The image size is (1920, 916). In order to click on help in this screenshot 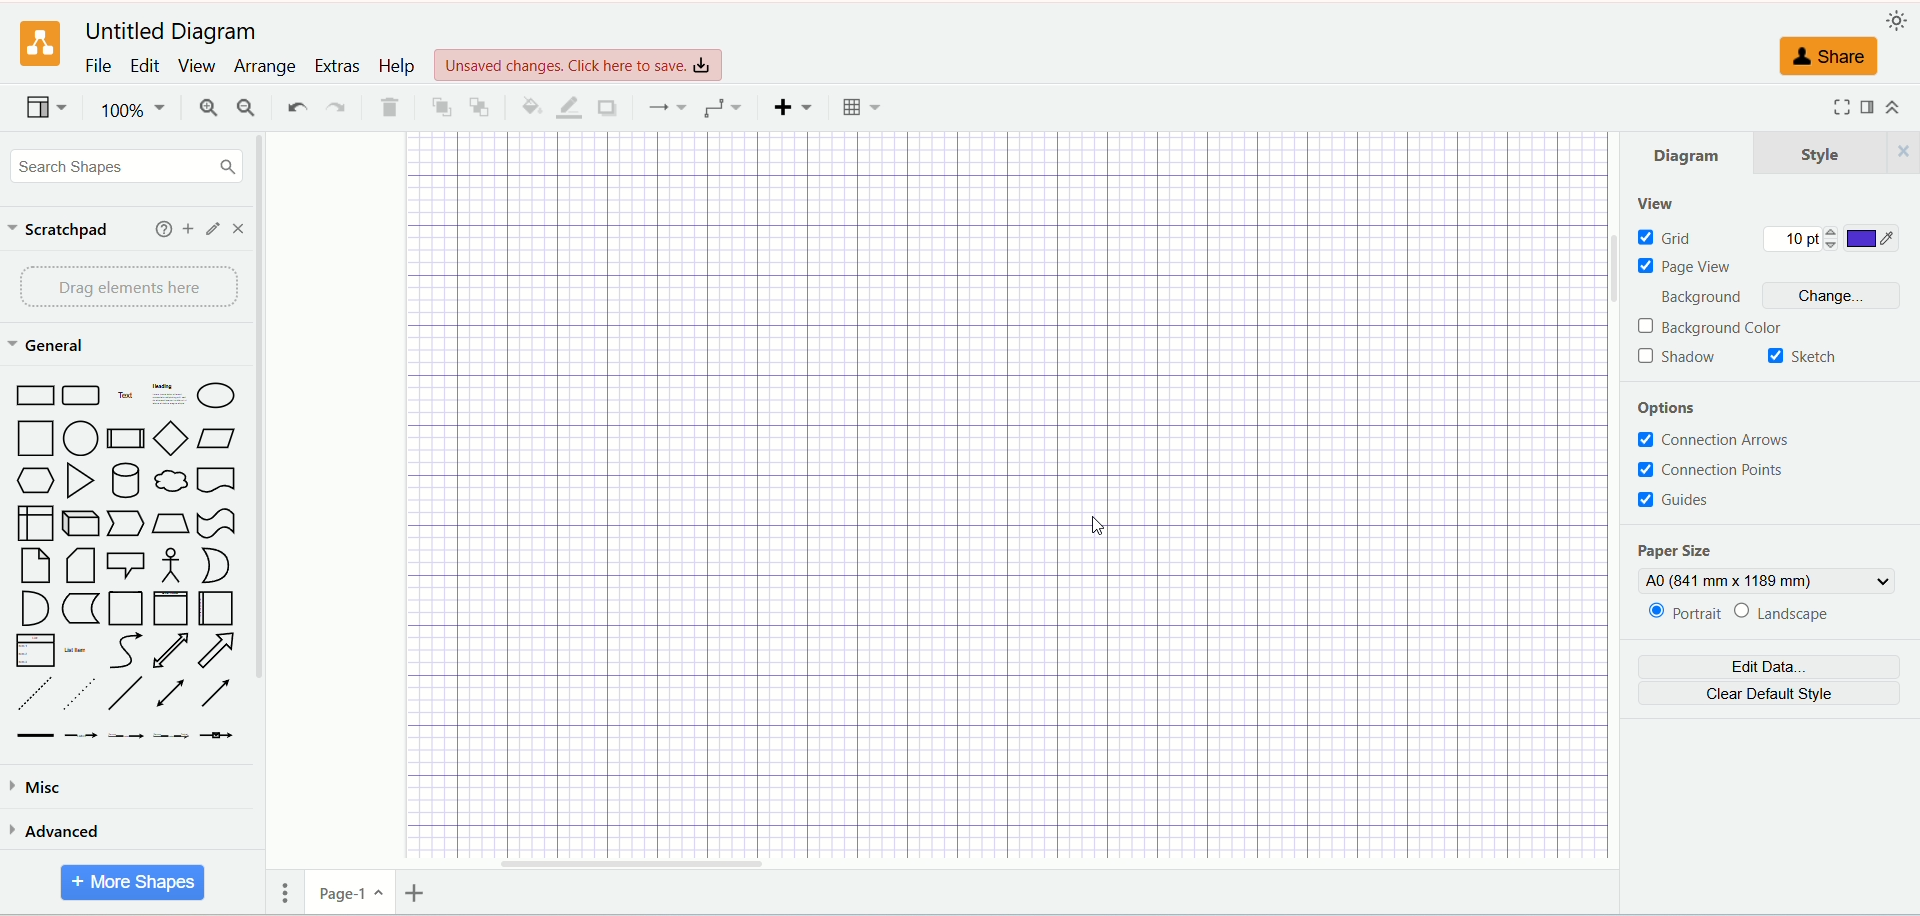, I will do `click(158, 229)`.